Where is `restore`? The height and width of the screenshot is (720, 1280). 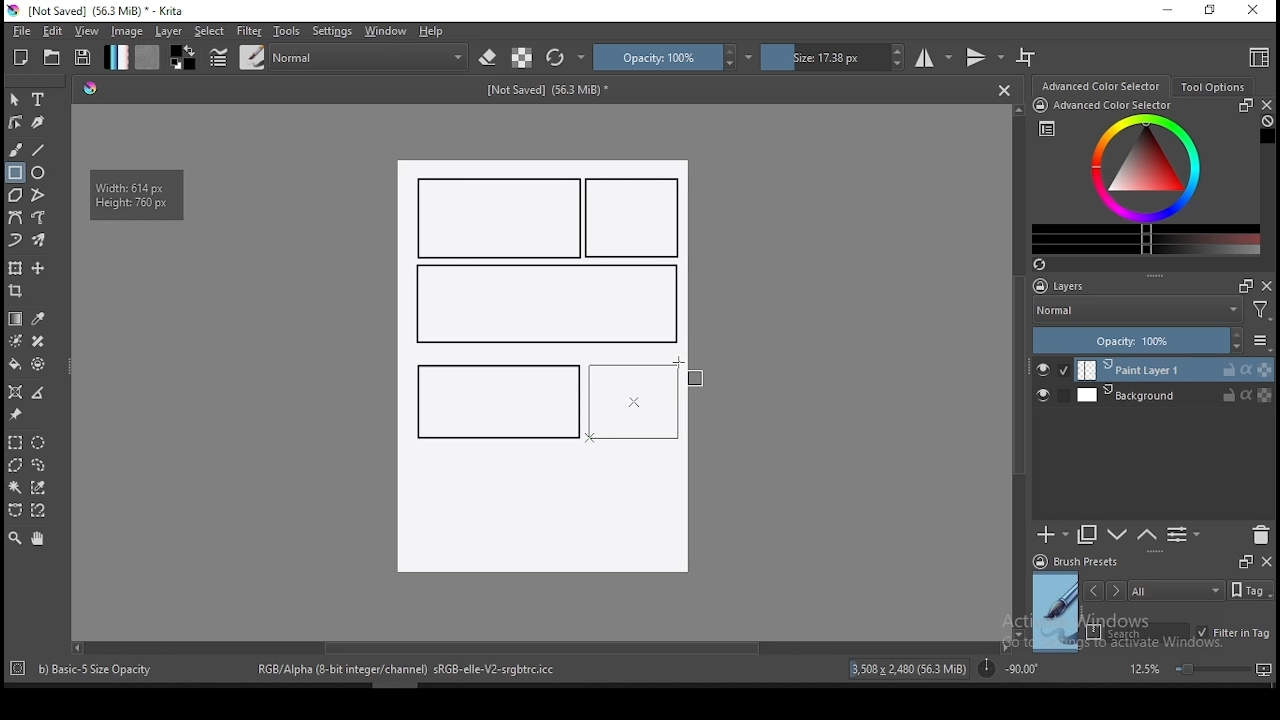
restore is located at coordinates (1214, 11).